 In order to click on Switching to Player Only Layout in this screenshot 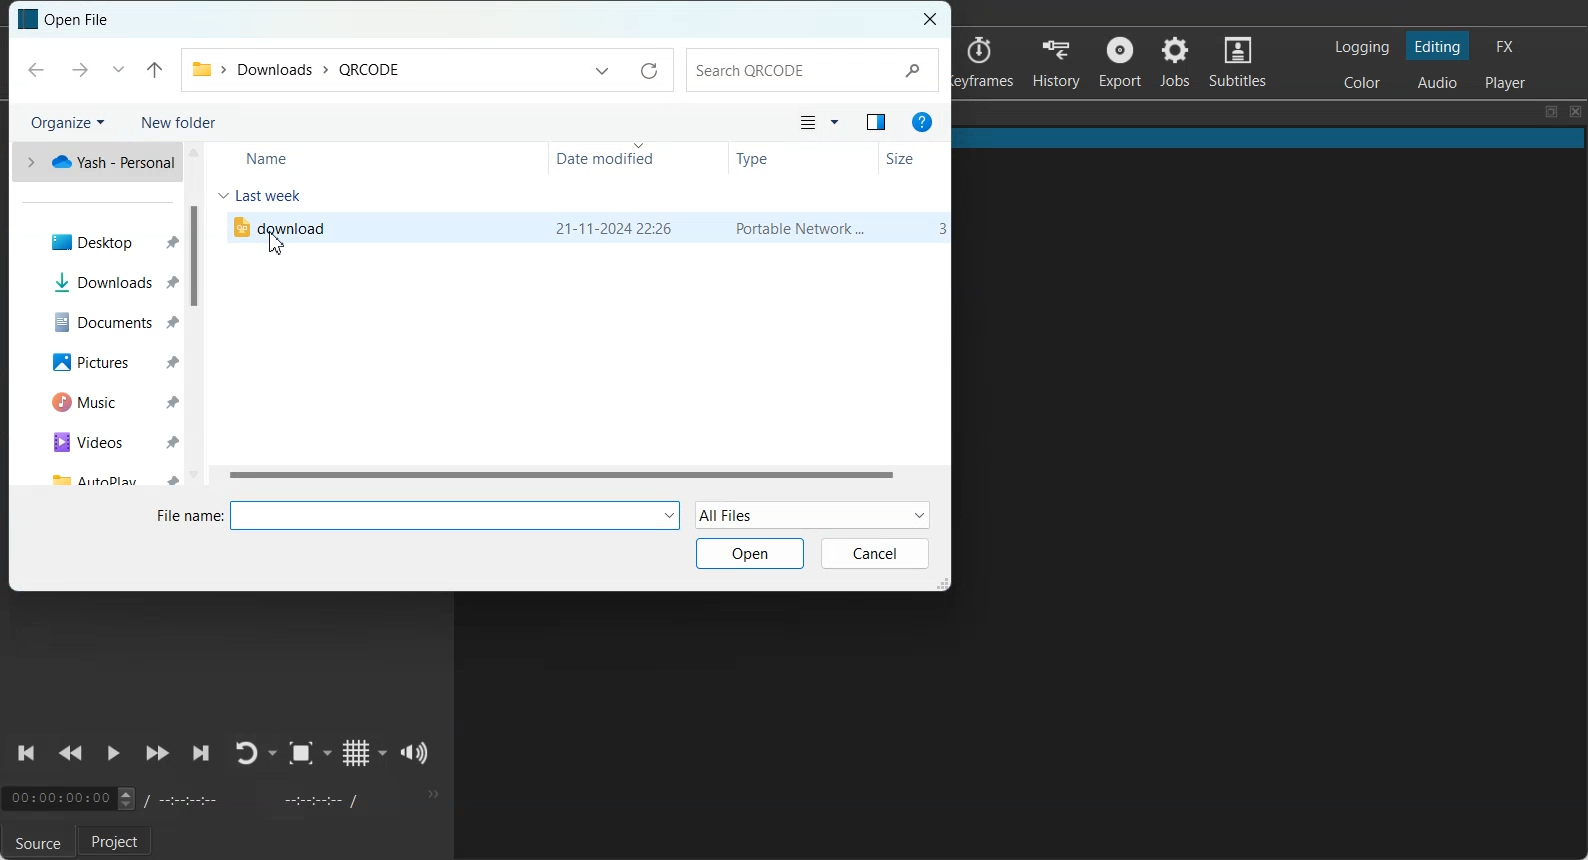, I will do `click(1508, 82)`.